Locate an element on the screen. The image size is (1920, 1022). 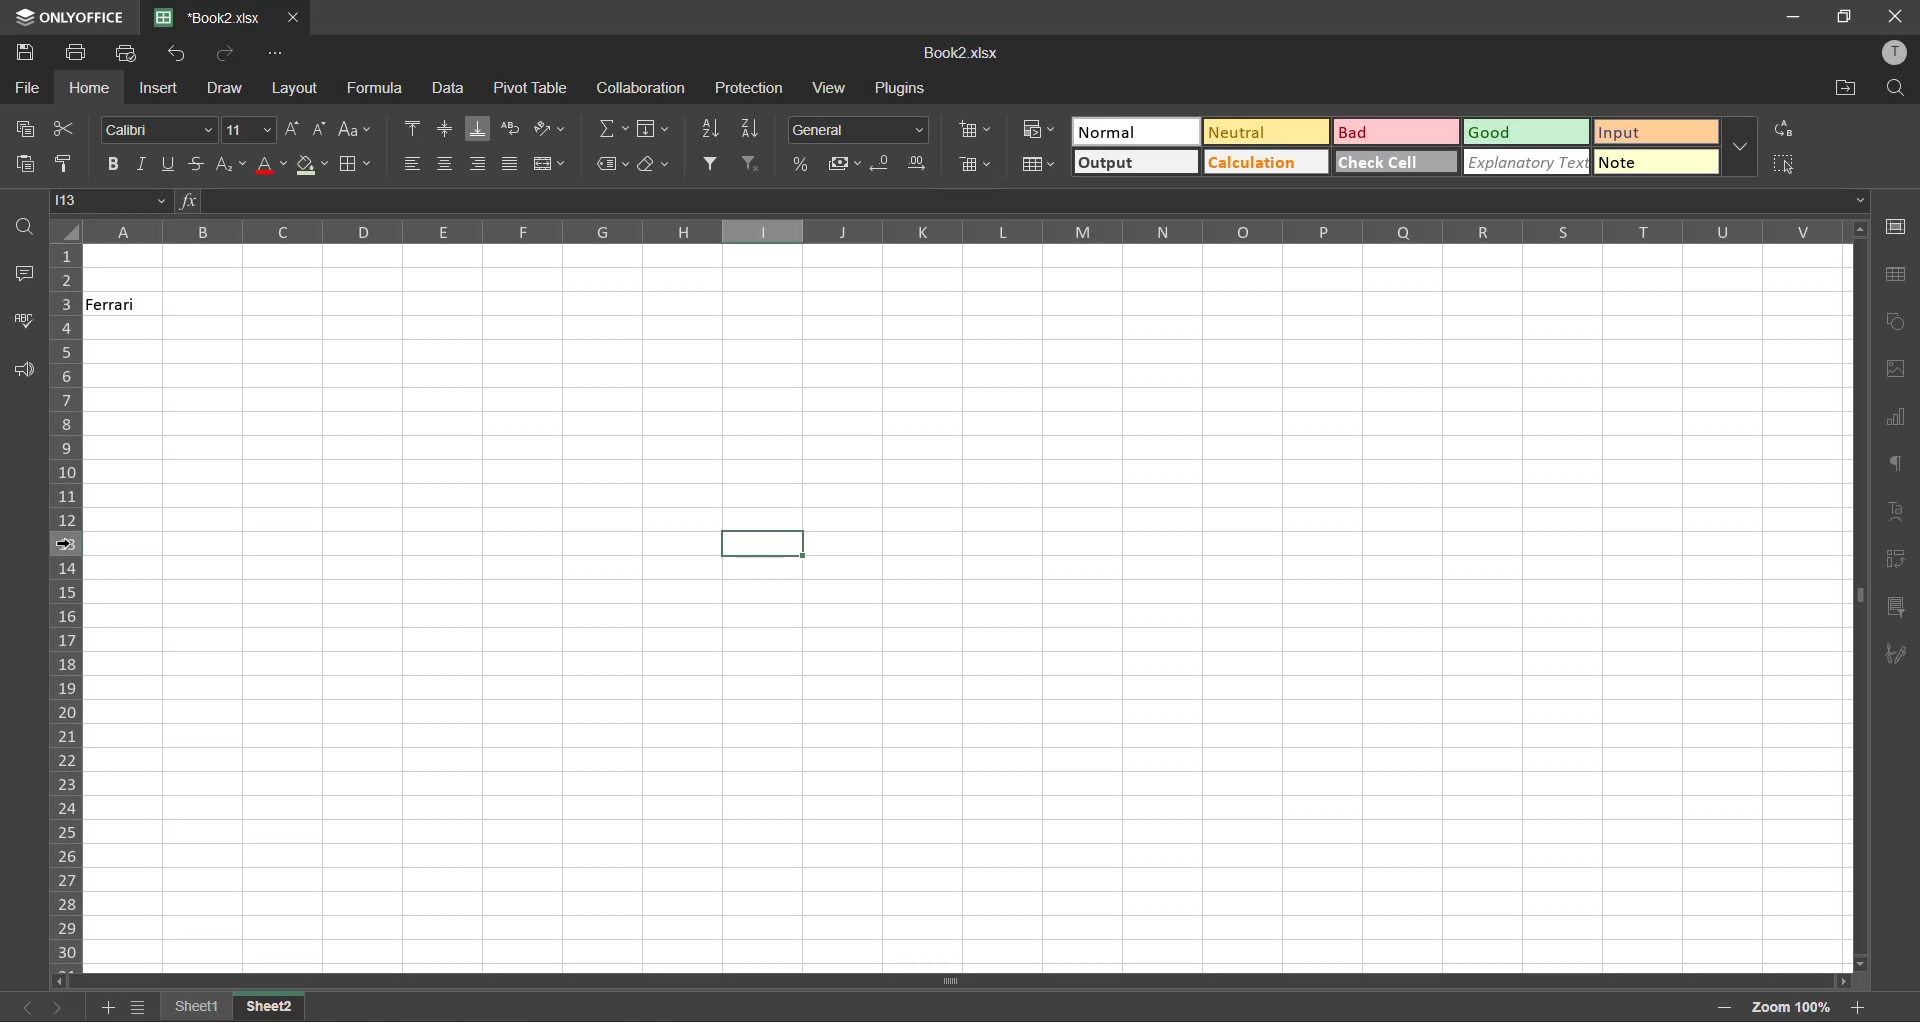
zoom out is located at coordinates (1717, 1006).